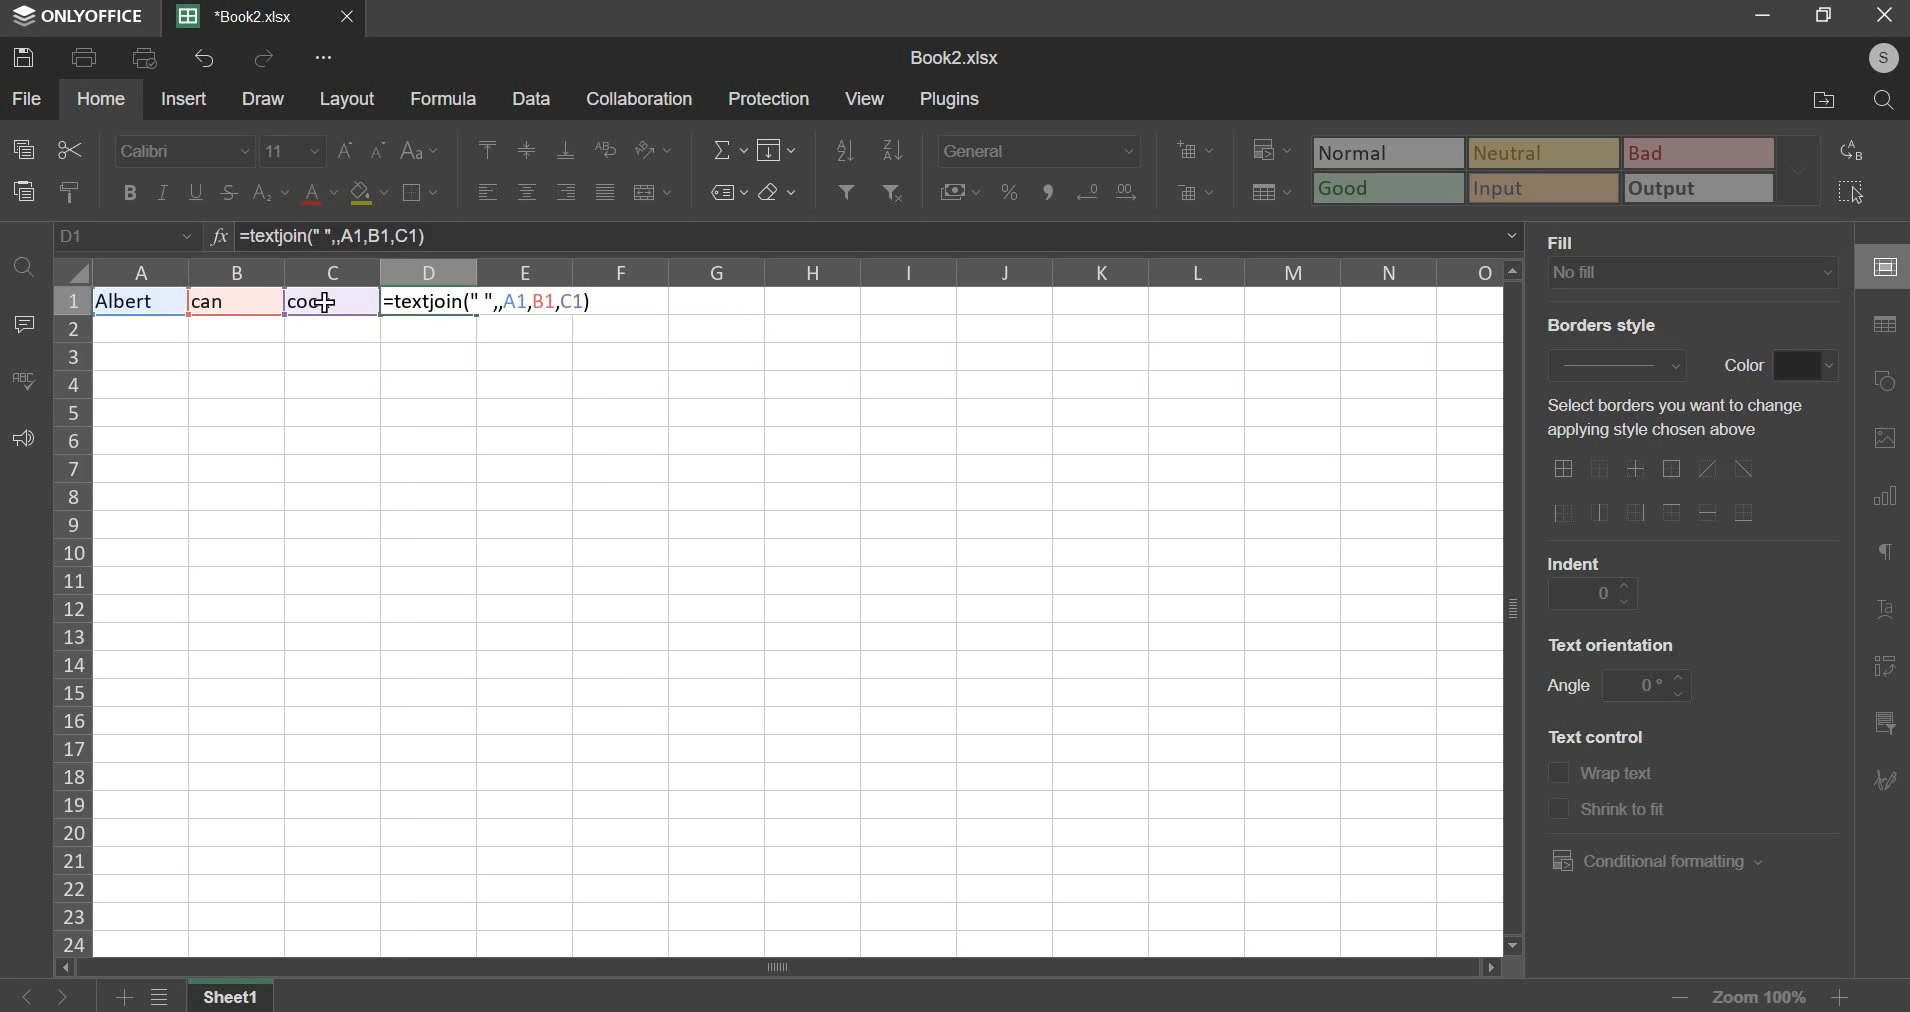 The height and width of the screenshot is (1012, 1910). What do you see at coordinates (1599, 325) in the screenshot?
I see `text` at bounding box center [1599, 325].